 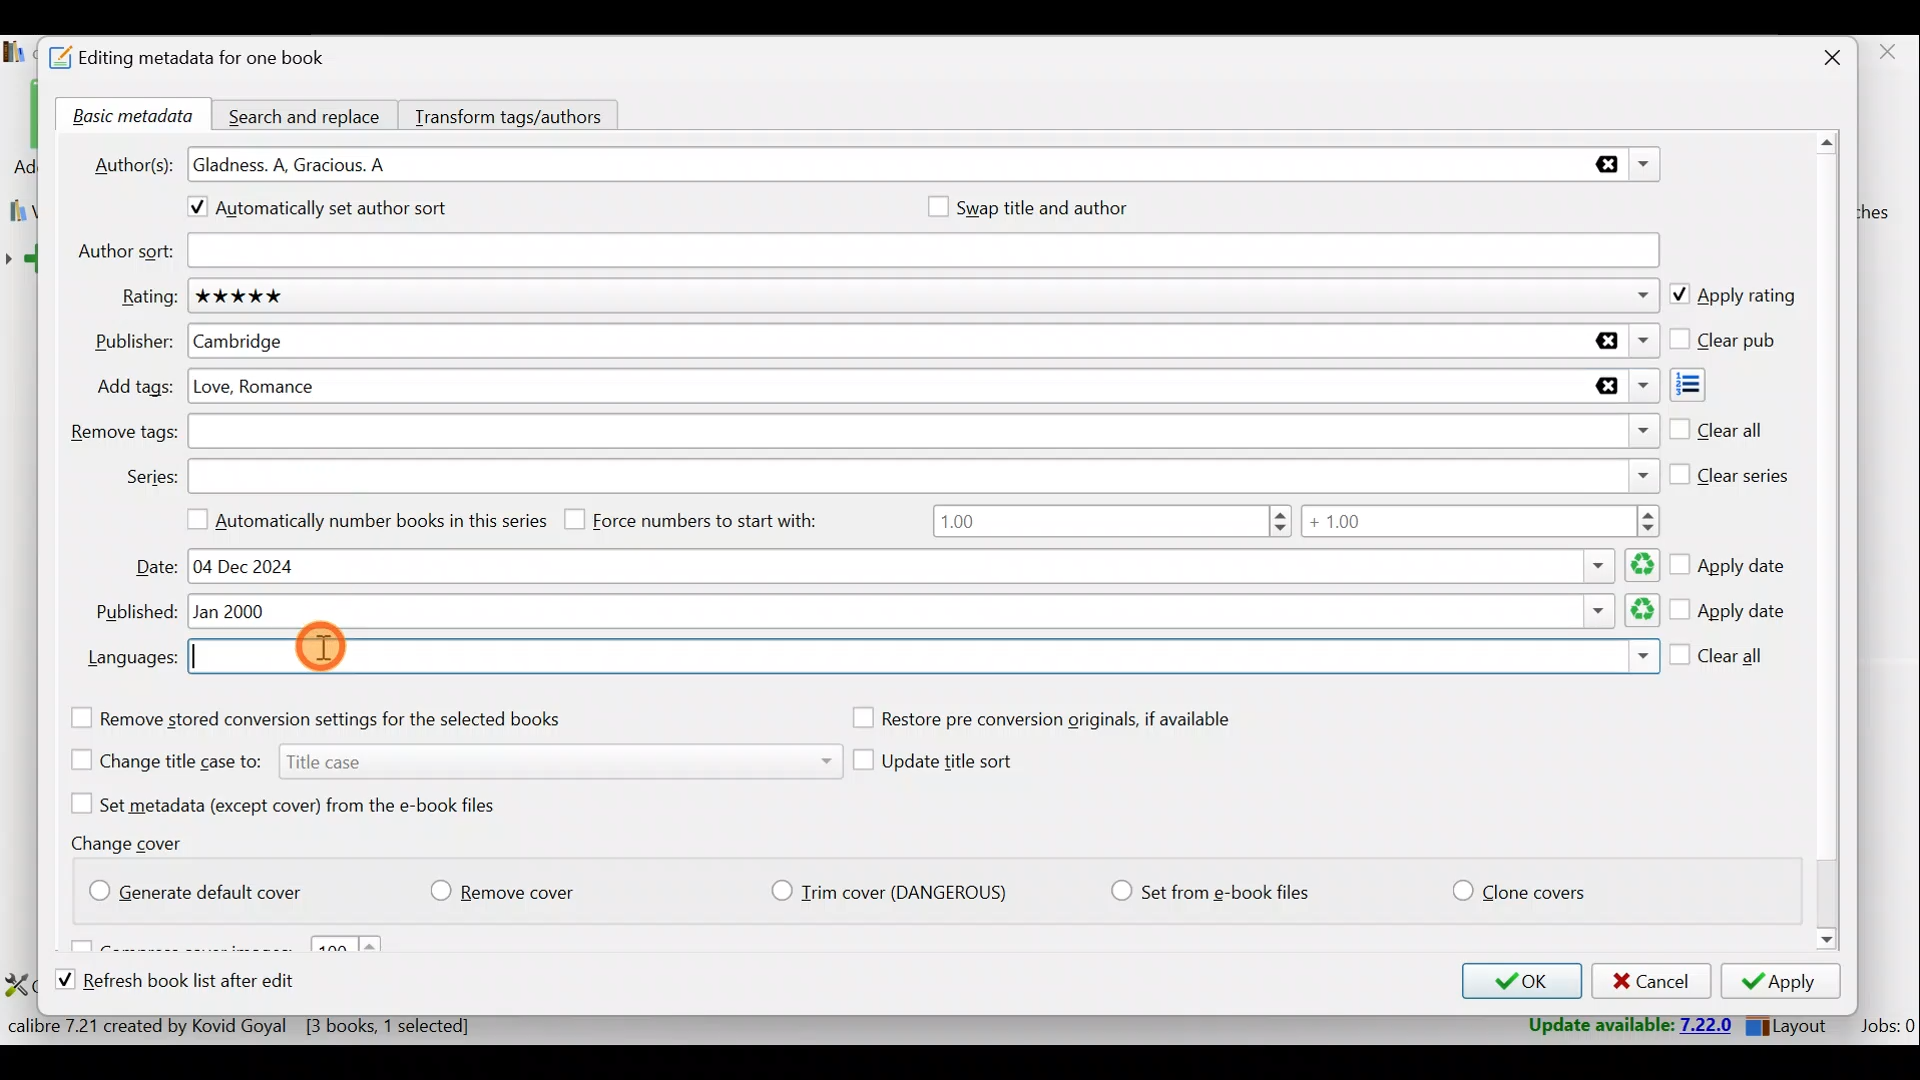 I want to click on Apply rating, so click(x=1732, y=297).